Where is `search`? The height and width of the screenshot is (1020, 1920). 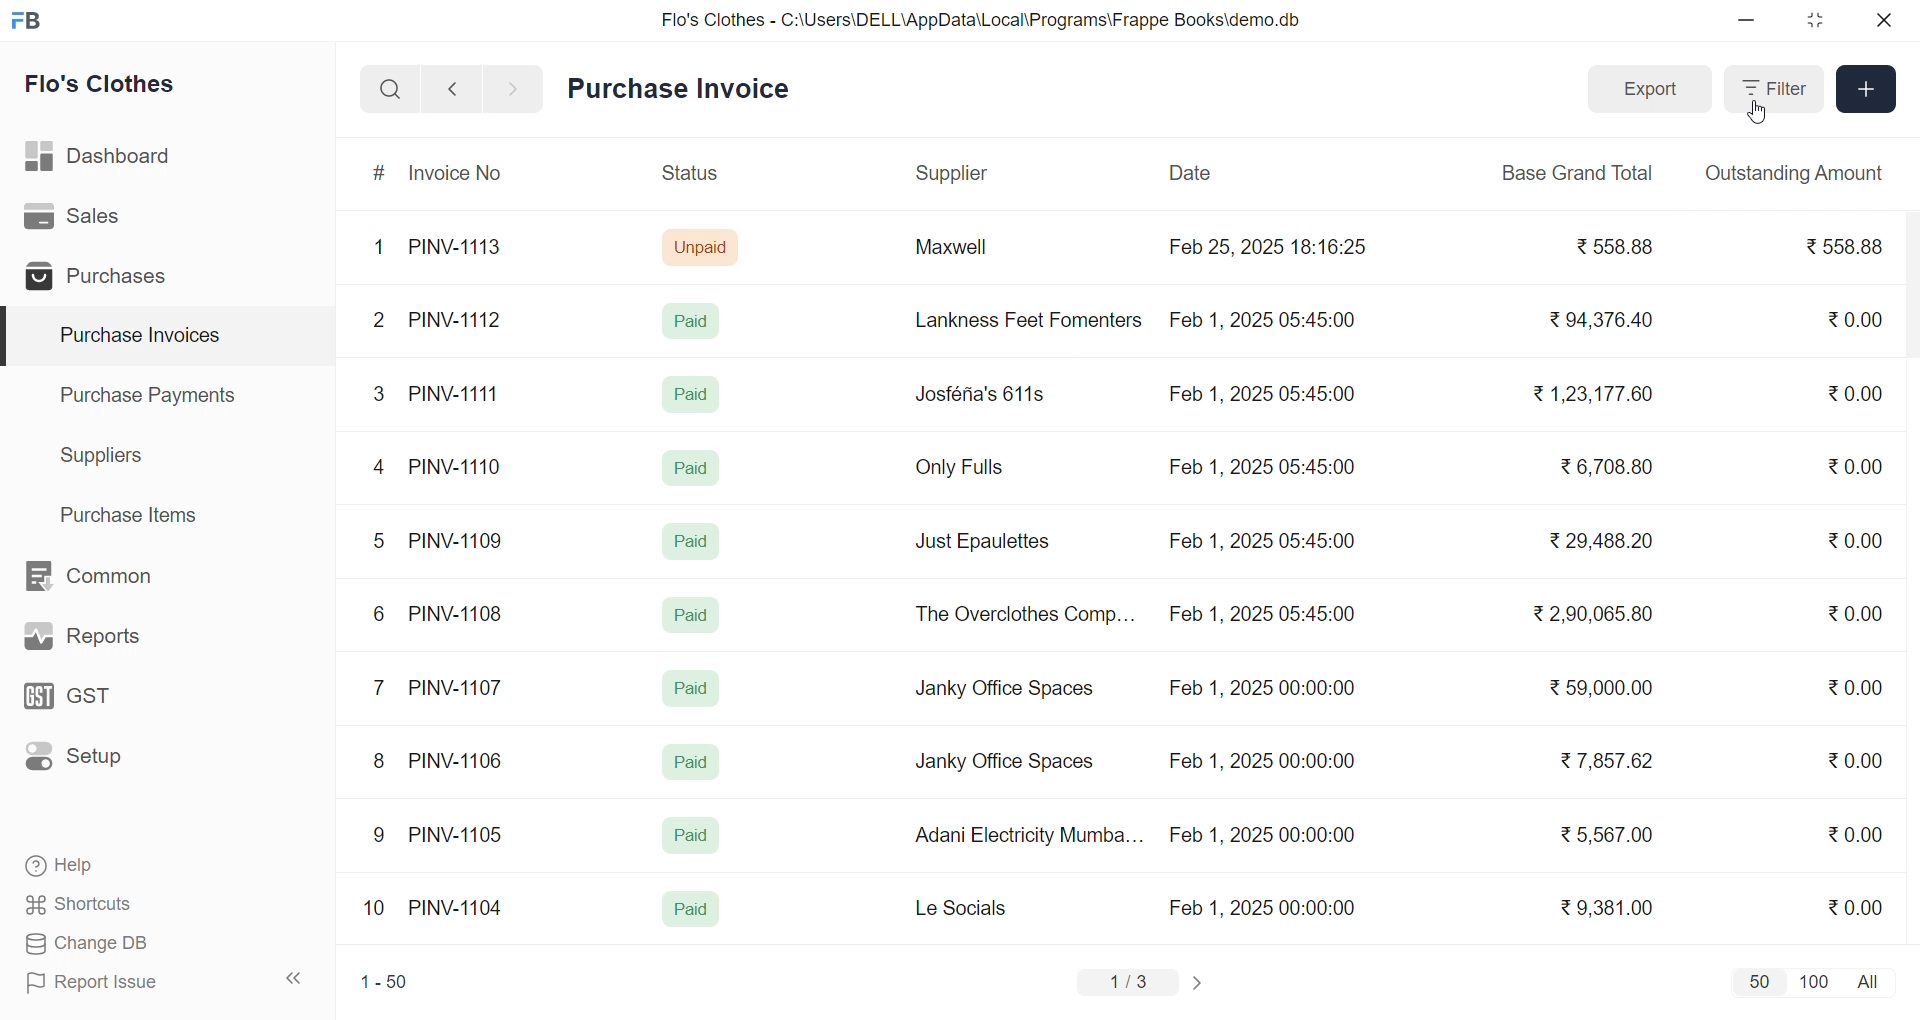 search is located at coordinates (390, 89).